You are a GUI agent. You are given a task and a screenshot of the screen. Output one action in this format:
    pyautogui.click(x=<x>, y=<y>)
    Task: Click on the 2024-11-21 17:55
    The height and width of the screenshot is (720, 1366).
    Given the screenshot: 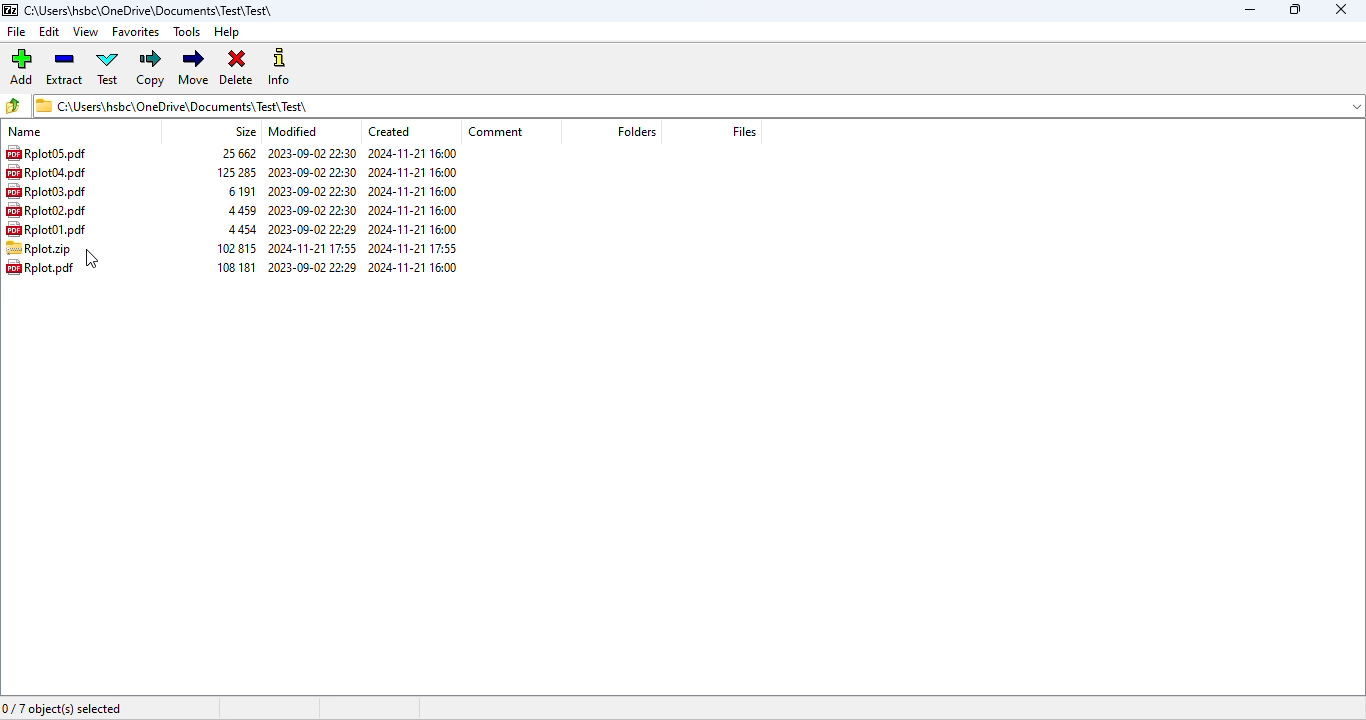 What is the action you would take?
    pyautogui.click(x=411, y=248)
    